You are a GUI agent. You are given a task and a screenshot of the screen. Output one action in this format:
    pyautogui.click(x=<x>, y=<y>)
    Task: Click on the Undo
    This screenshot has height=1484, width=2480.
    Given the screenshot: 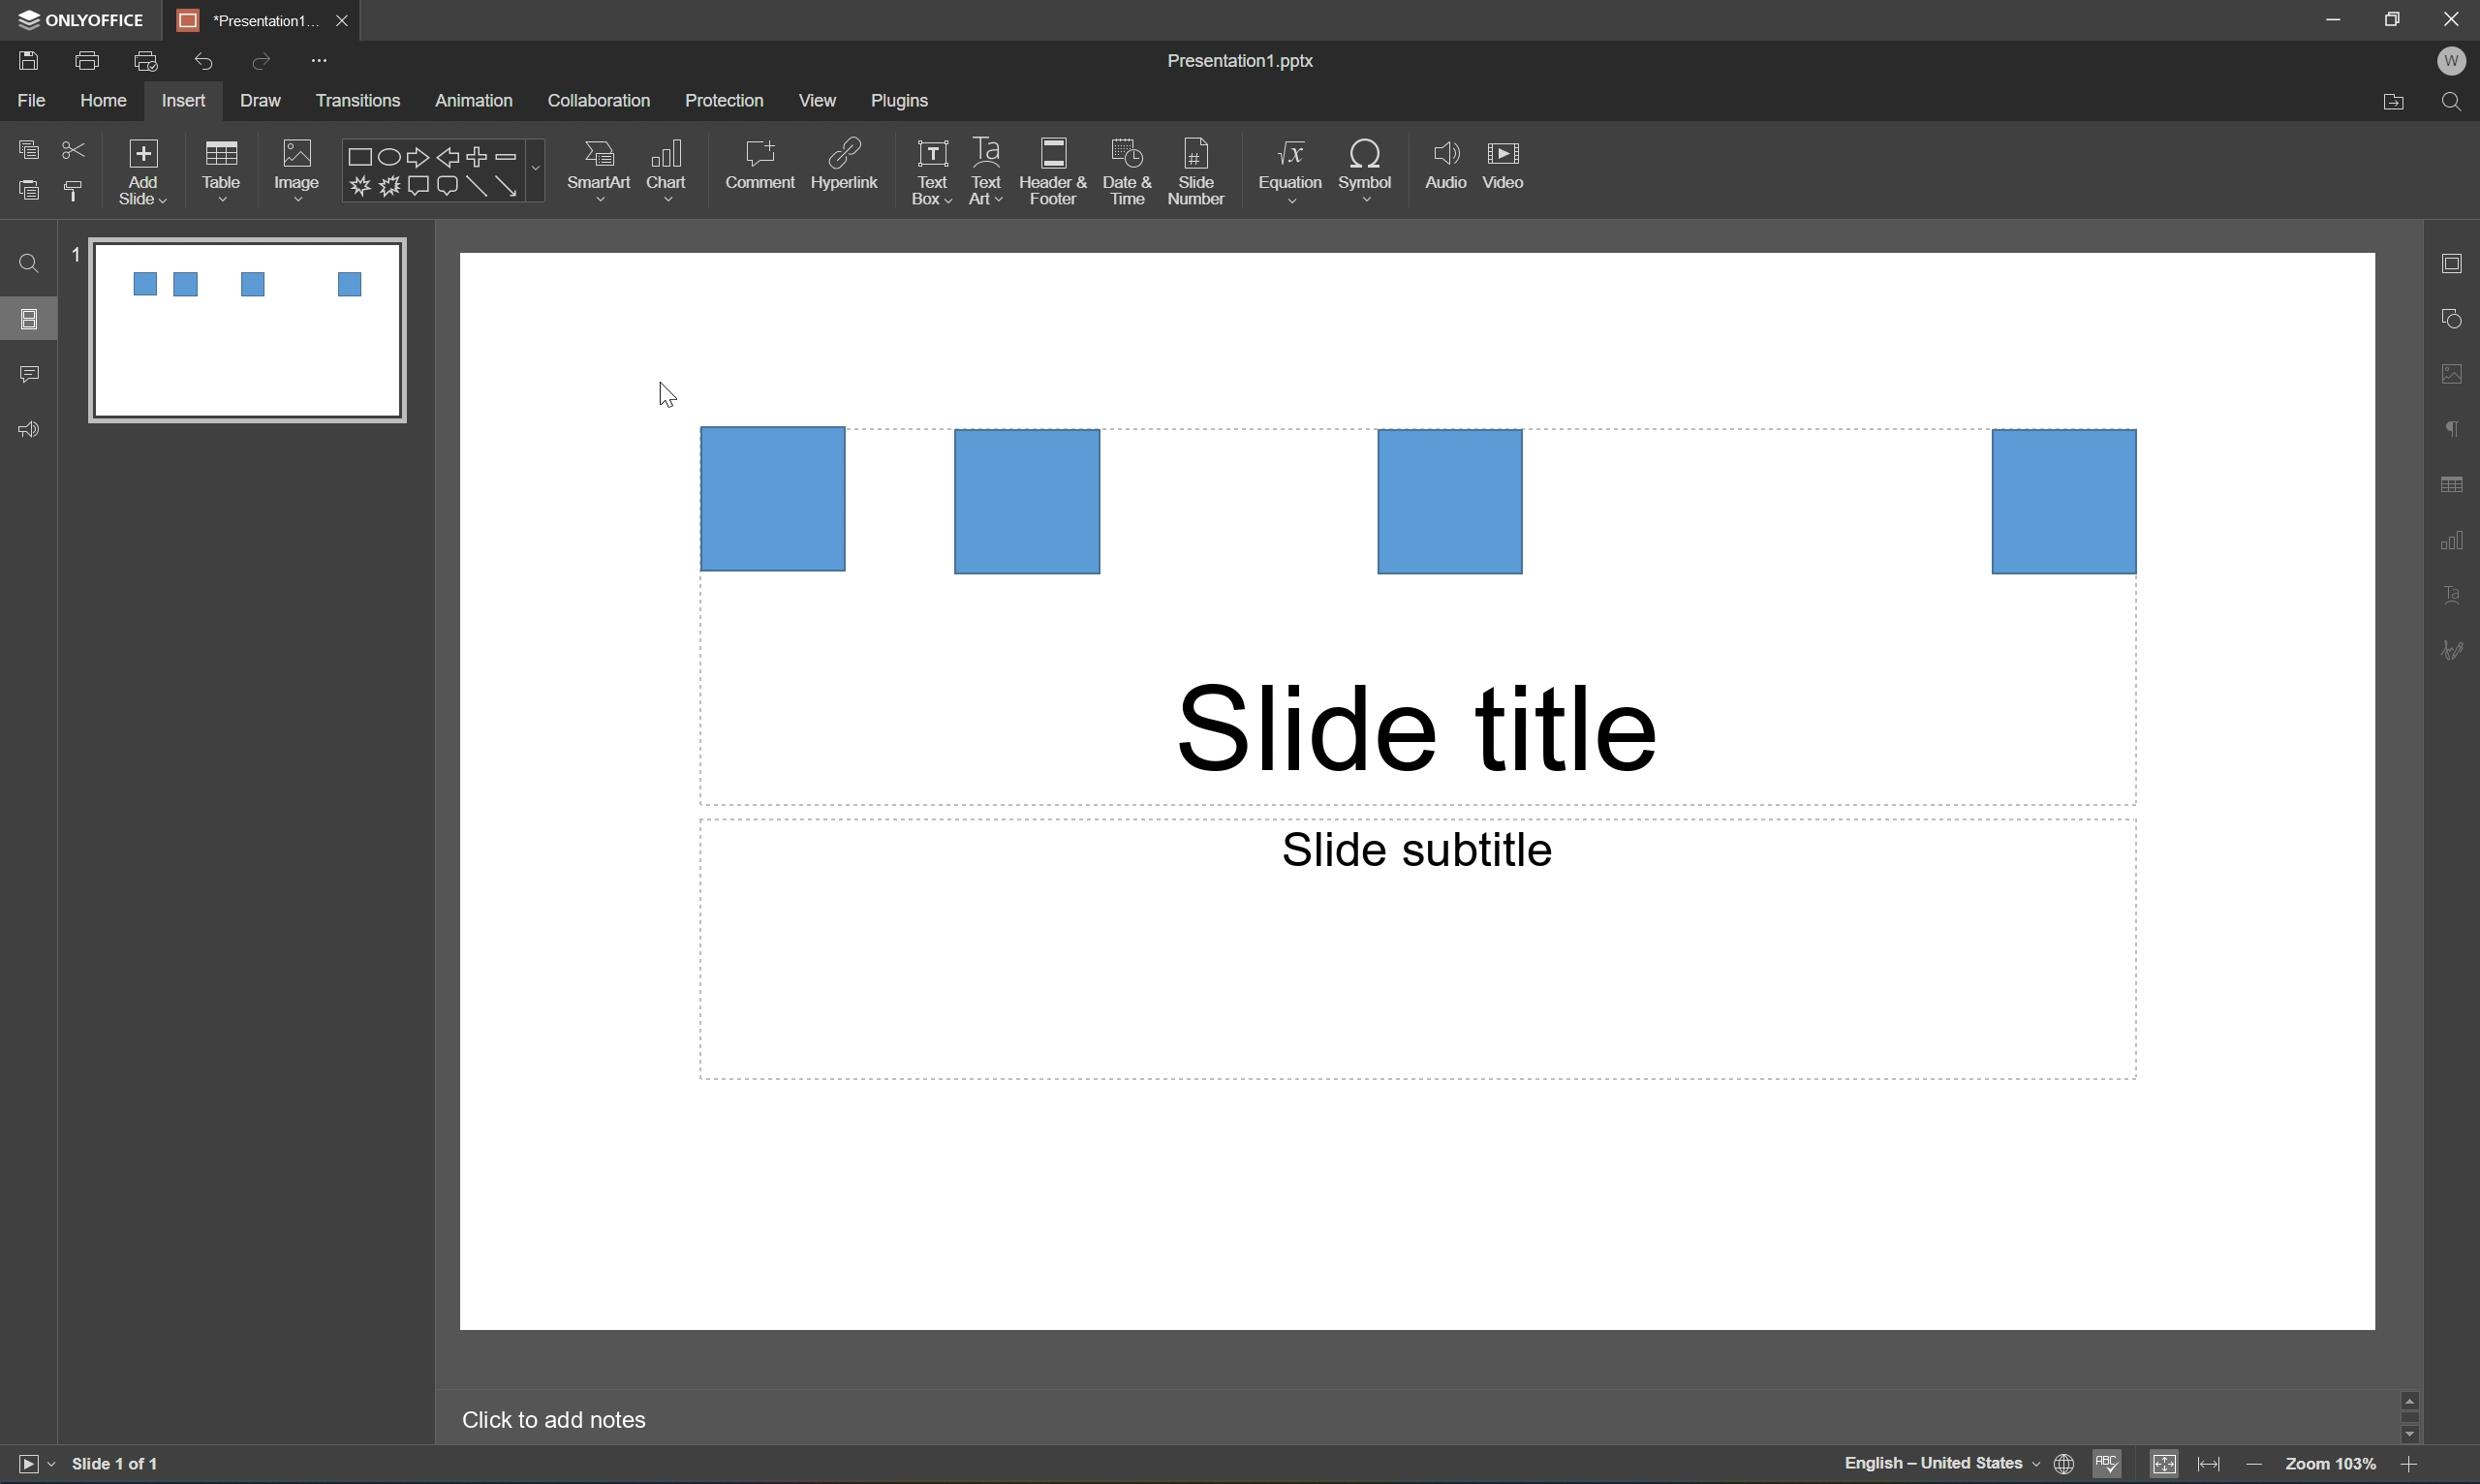 What is the action you would take?
    pyautogui.click(x=203, y=59)
    